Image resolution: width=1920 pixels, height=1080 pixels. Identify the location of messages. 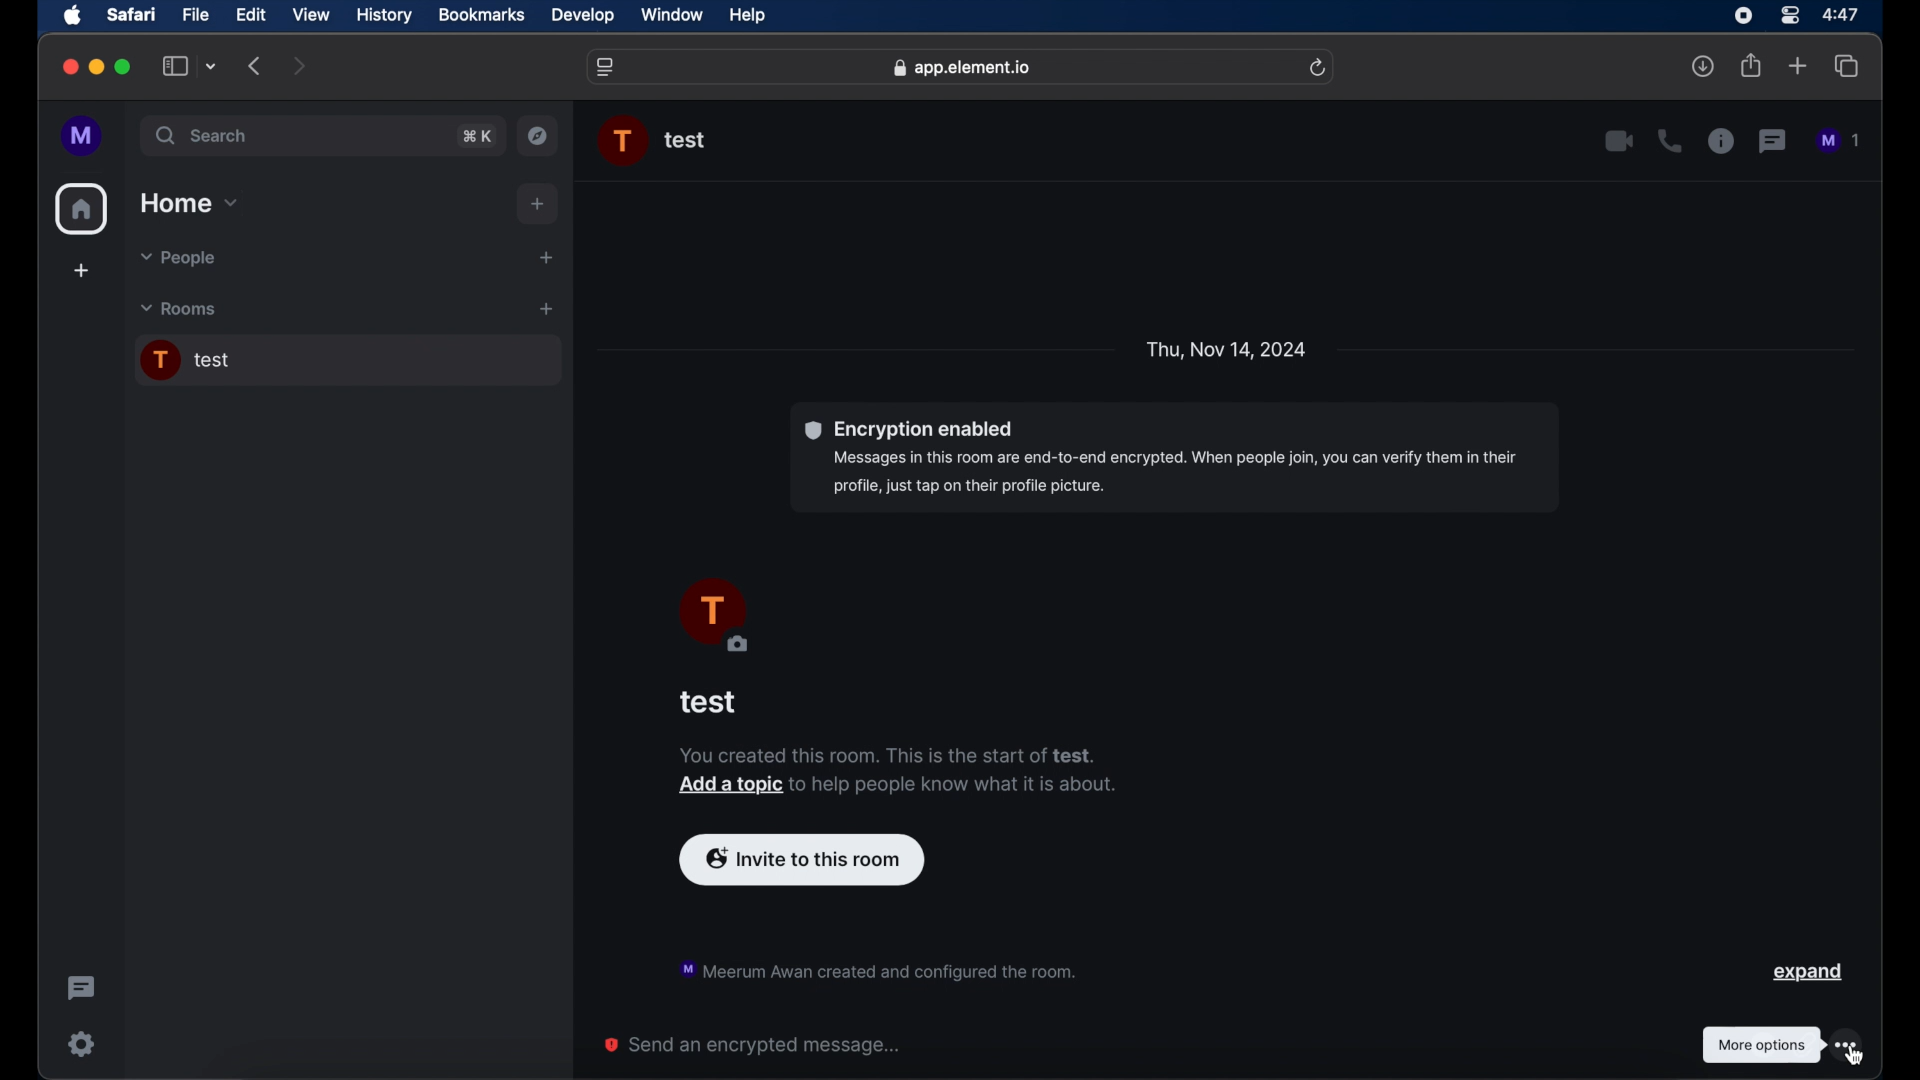
(1840, 141).